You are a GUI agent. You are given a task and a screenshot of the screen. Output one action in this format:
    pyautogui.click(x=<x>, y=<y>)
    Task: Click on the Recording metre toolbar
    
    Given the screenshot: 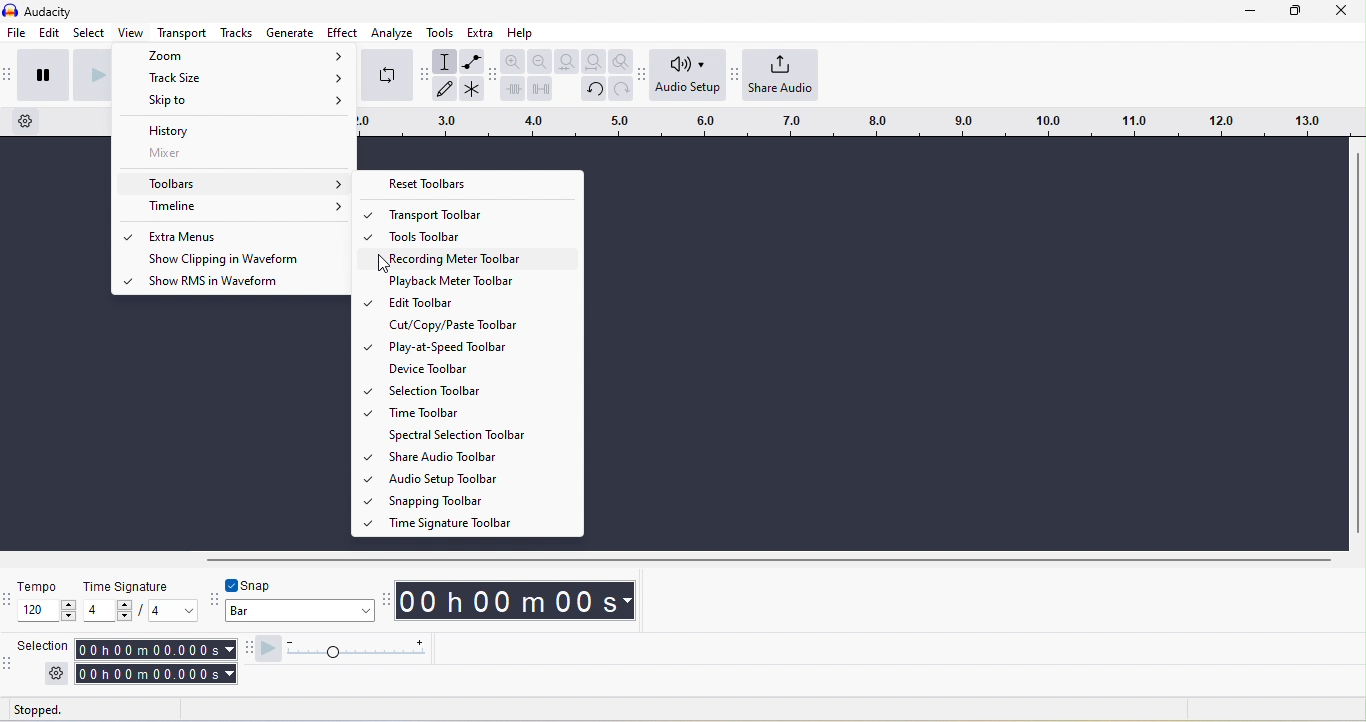 What is the action you would take?
    pyautogui.click(x=479, y=256)
    